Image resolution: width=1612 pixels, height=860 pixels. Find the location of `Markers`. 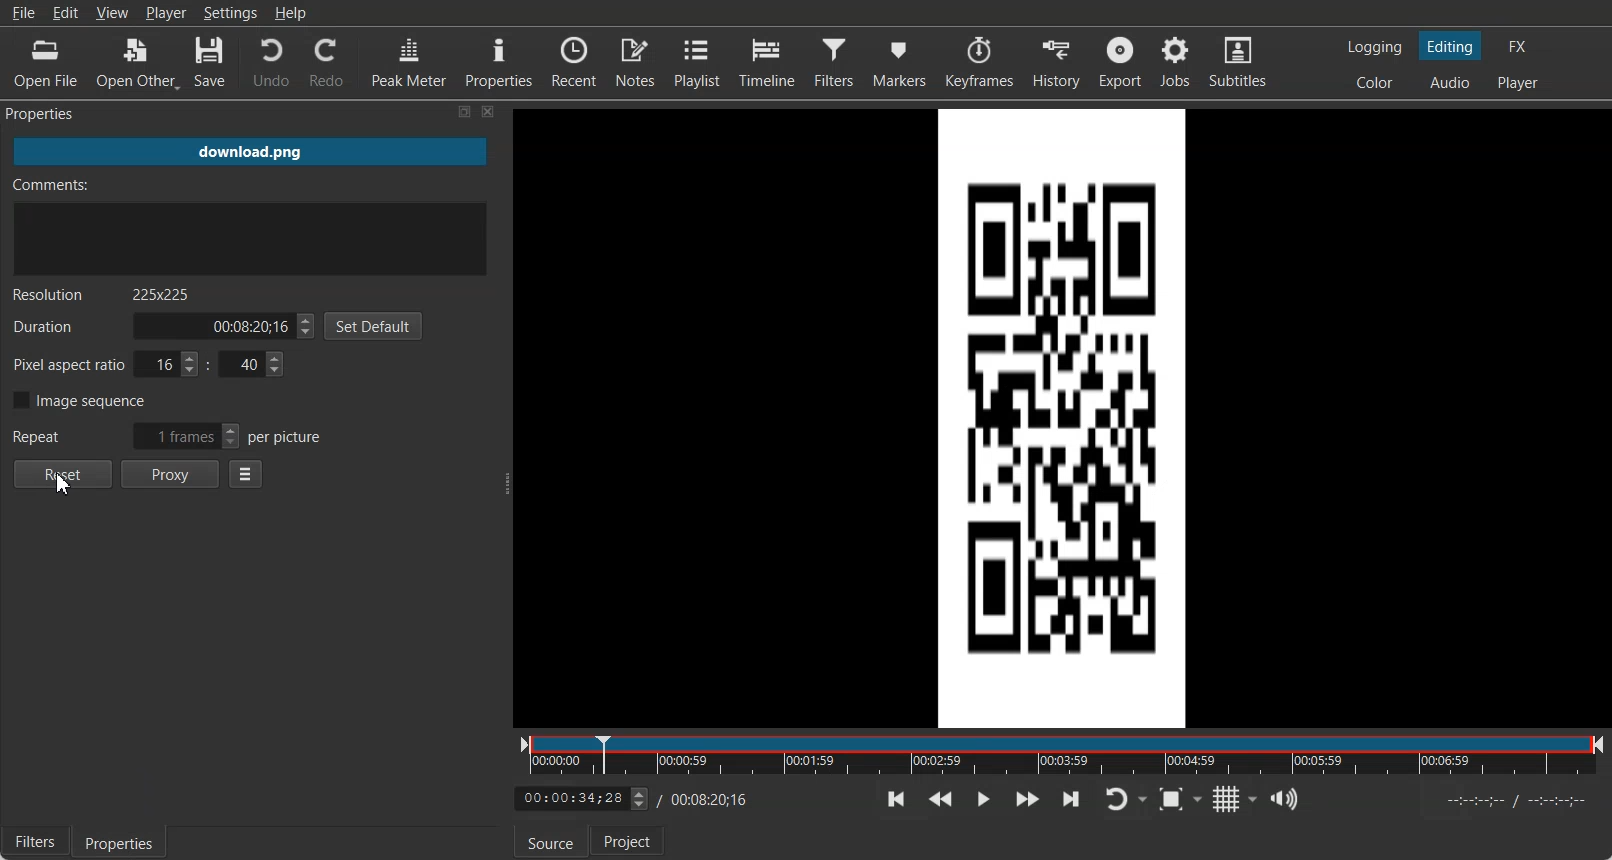

Markers is located at coordinates (899, 62).